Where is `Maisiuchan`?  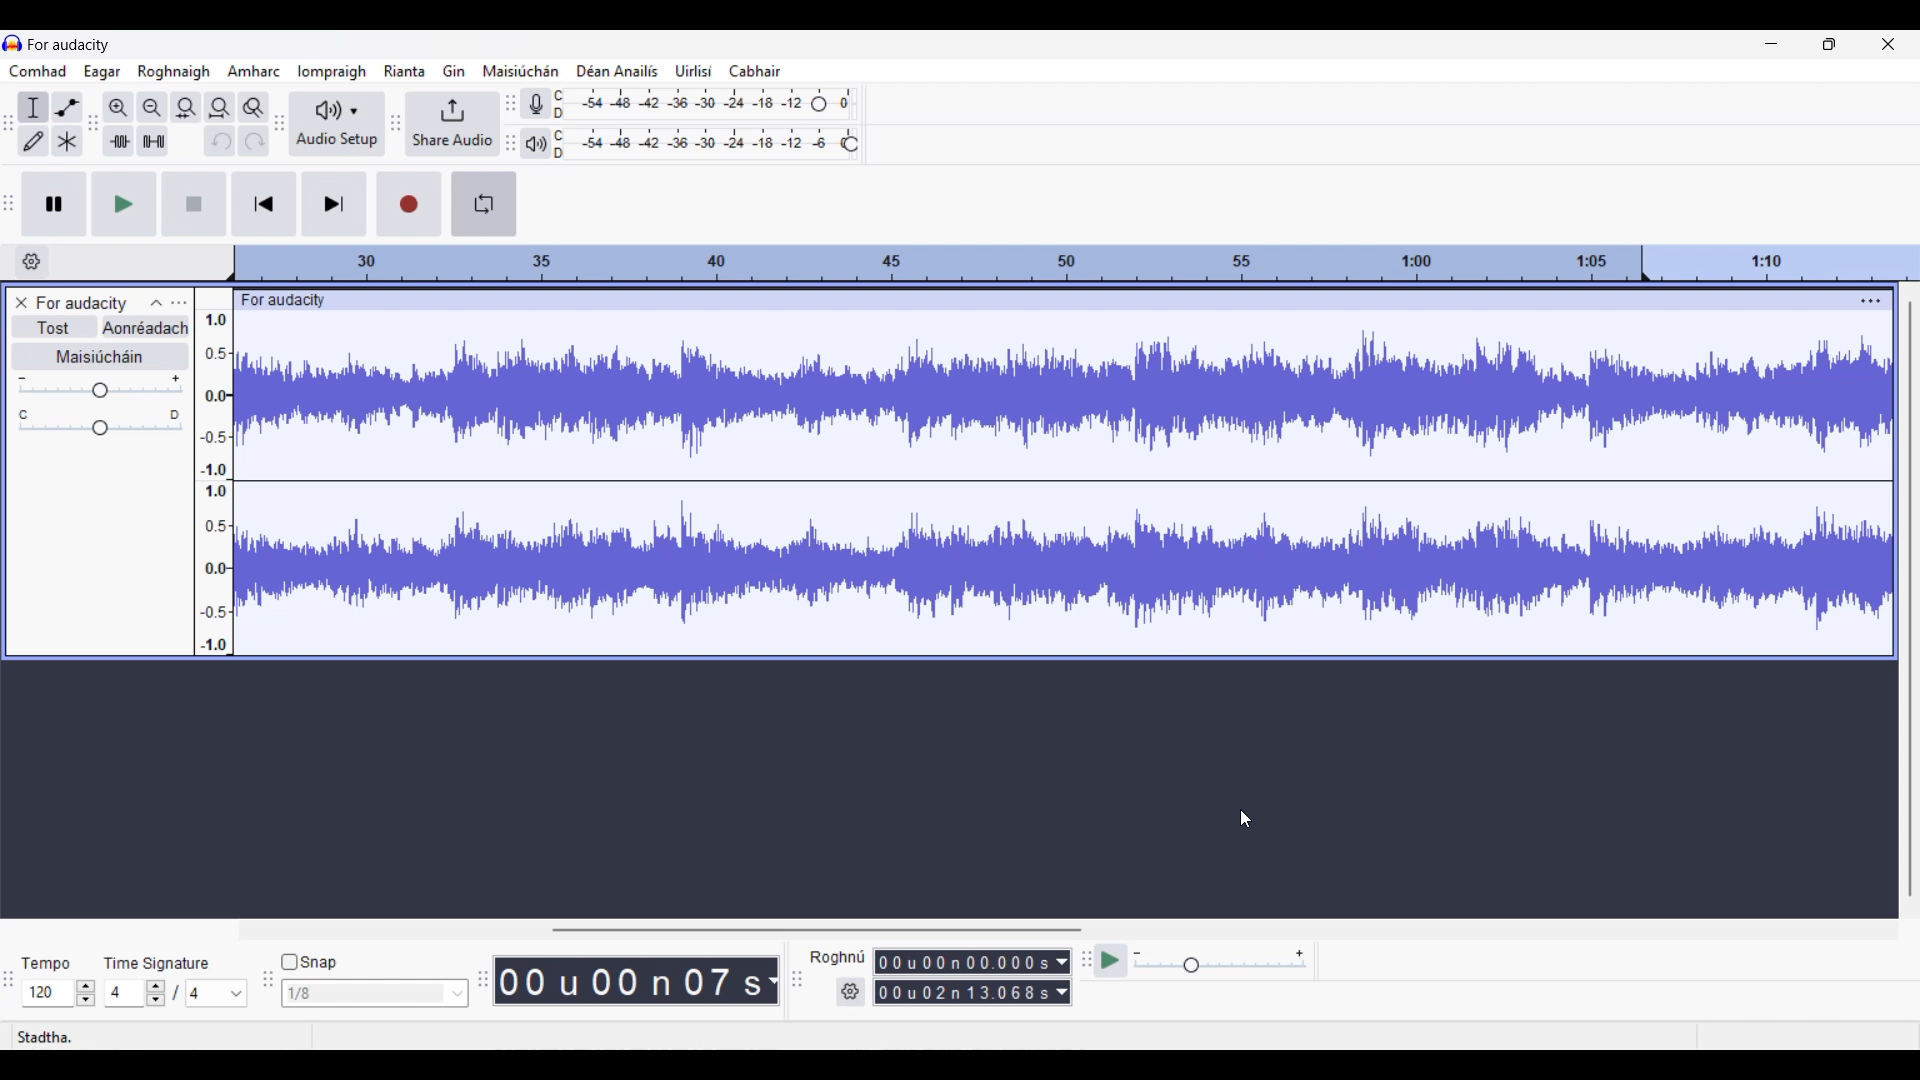
Maisiuchan is located at coordinates (518, 68).